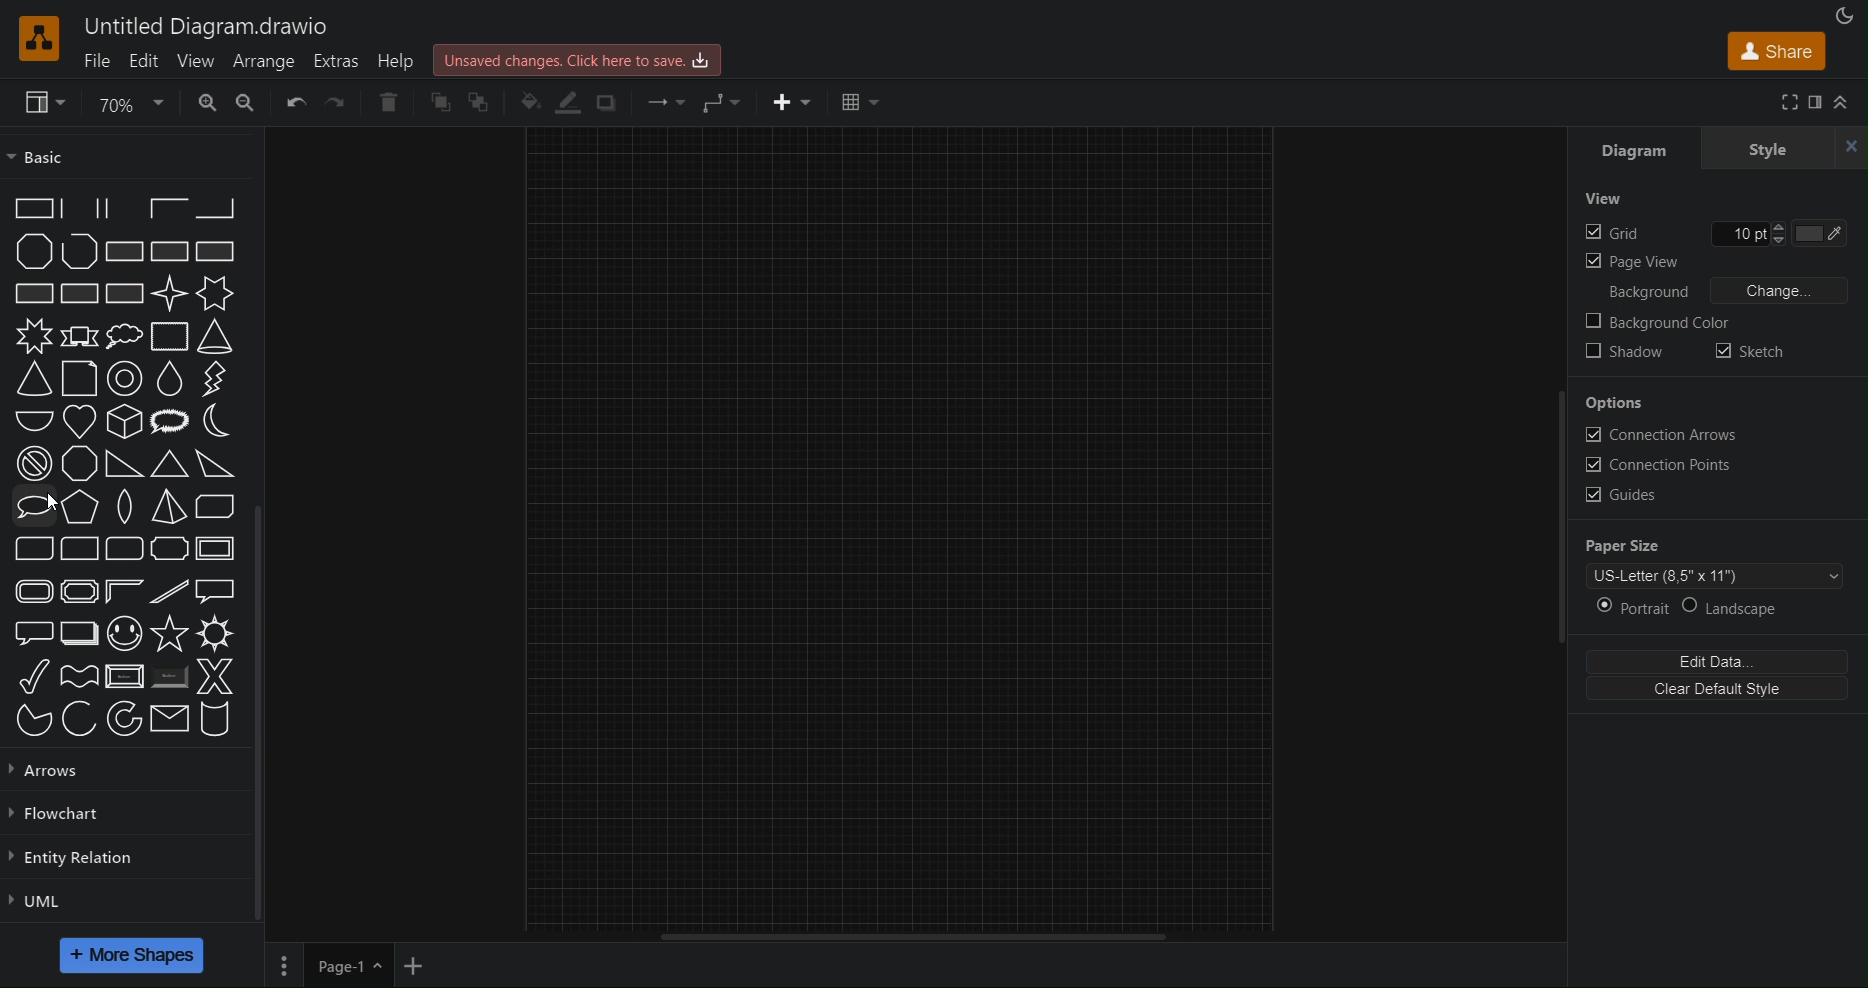 Image resolution: width=1868 pixels, height=988 pixels. Describe the element at coordinates (33, 336) in the screenshot. I see `8 Point Star` at that location.